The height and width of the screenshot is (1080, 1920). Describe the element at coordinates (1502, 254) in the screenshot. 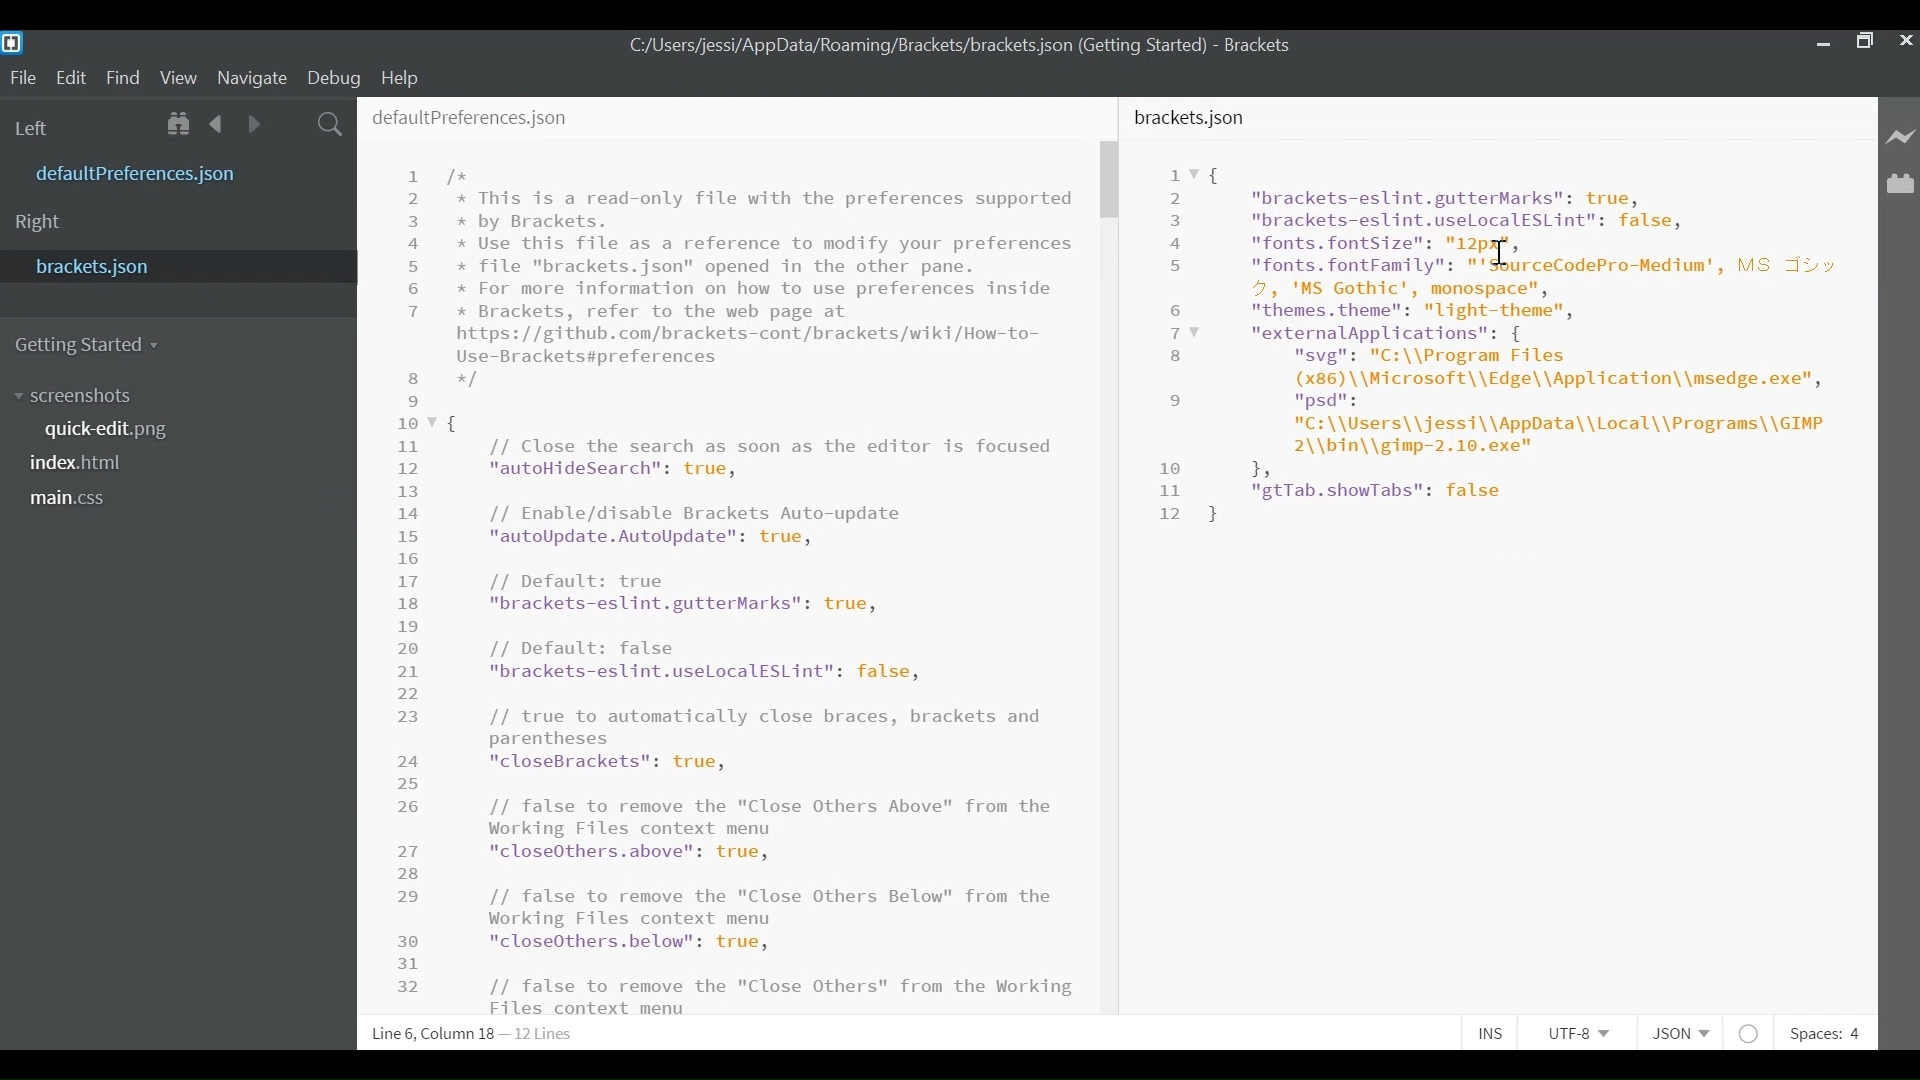

I see `cursor` at that location.